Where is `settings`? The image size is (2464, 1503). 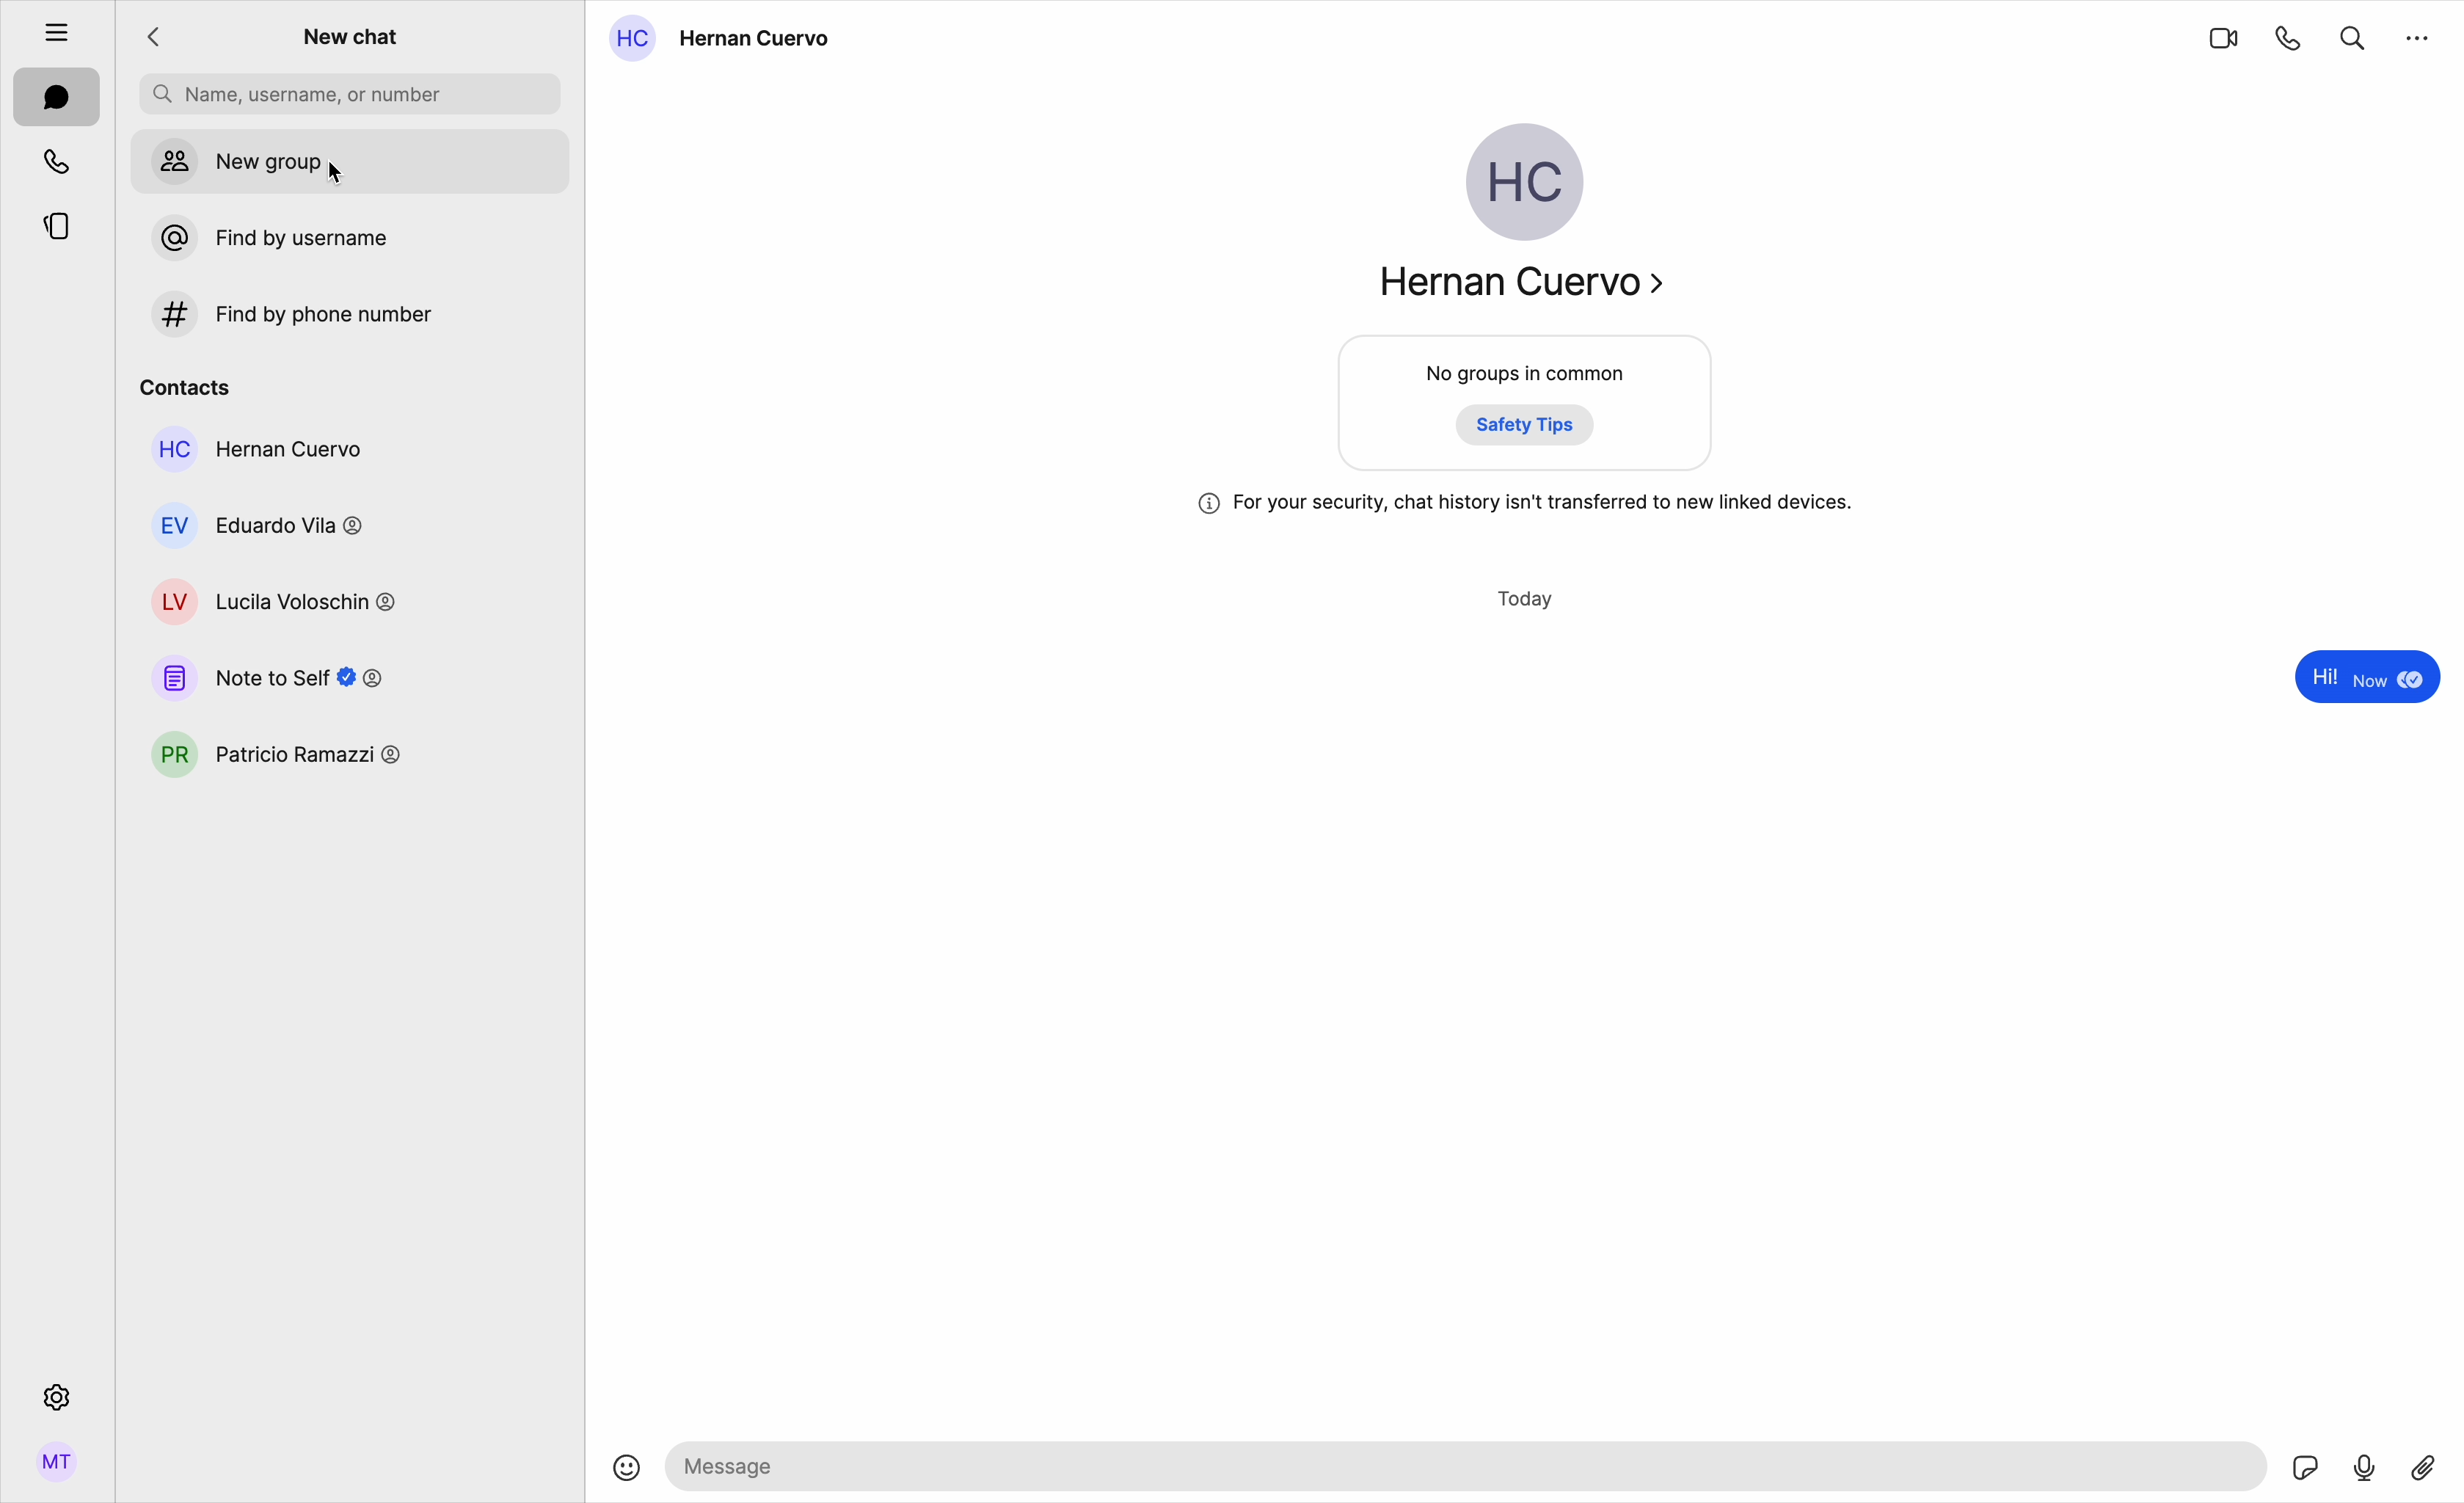
settings is located at coordinates (54, 1396).